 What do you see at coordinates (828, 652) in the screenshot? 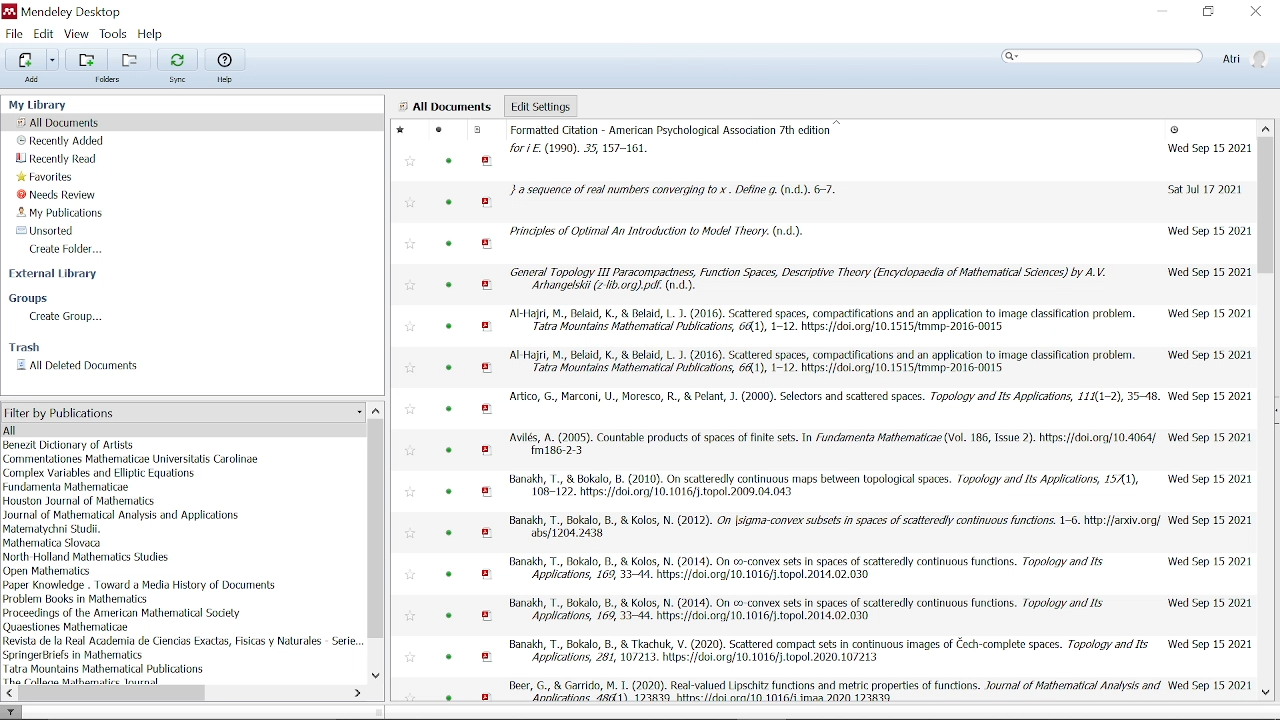
I see `citation` at bounding box center [828, 652].